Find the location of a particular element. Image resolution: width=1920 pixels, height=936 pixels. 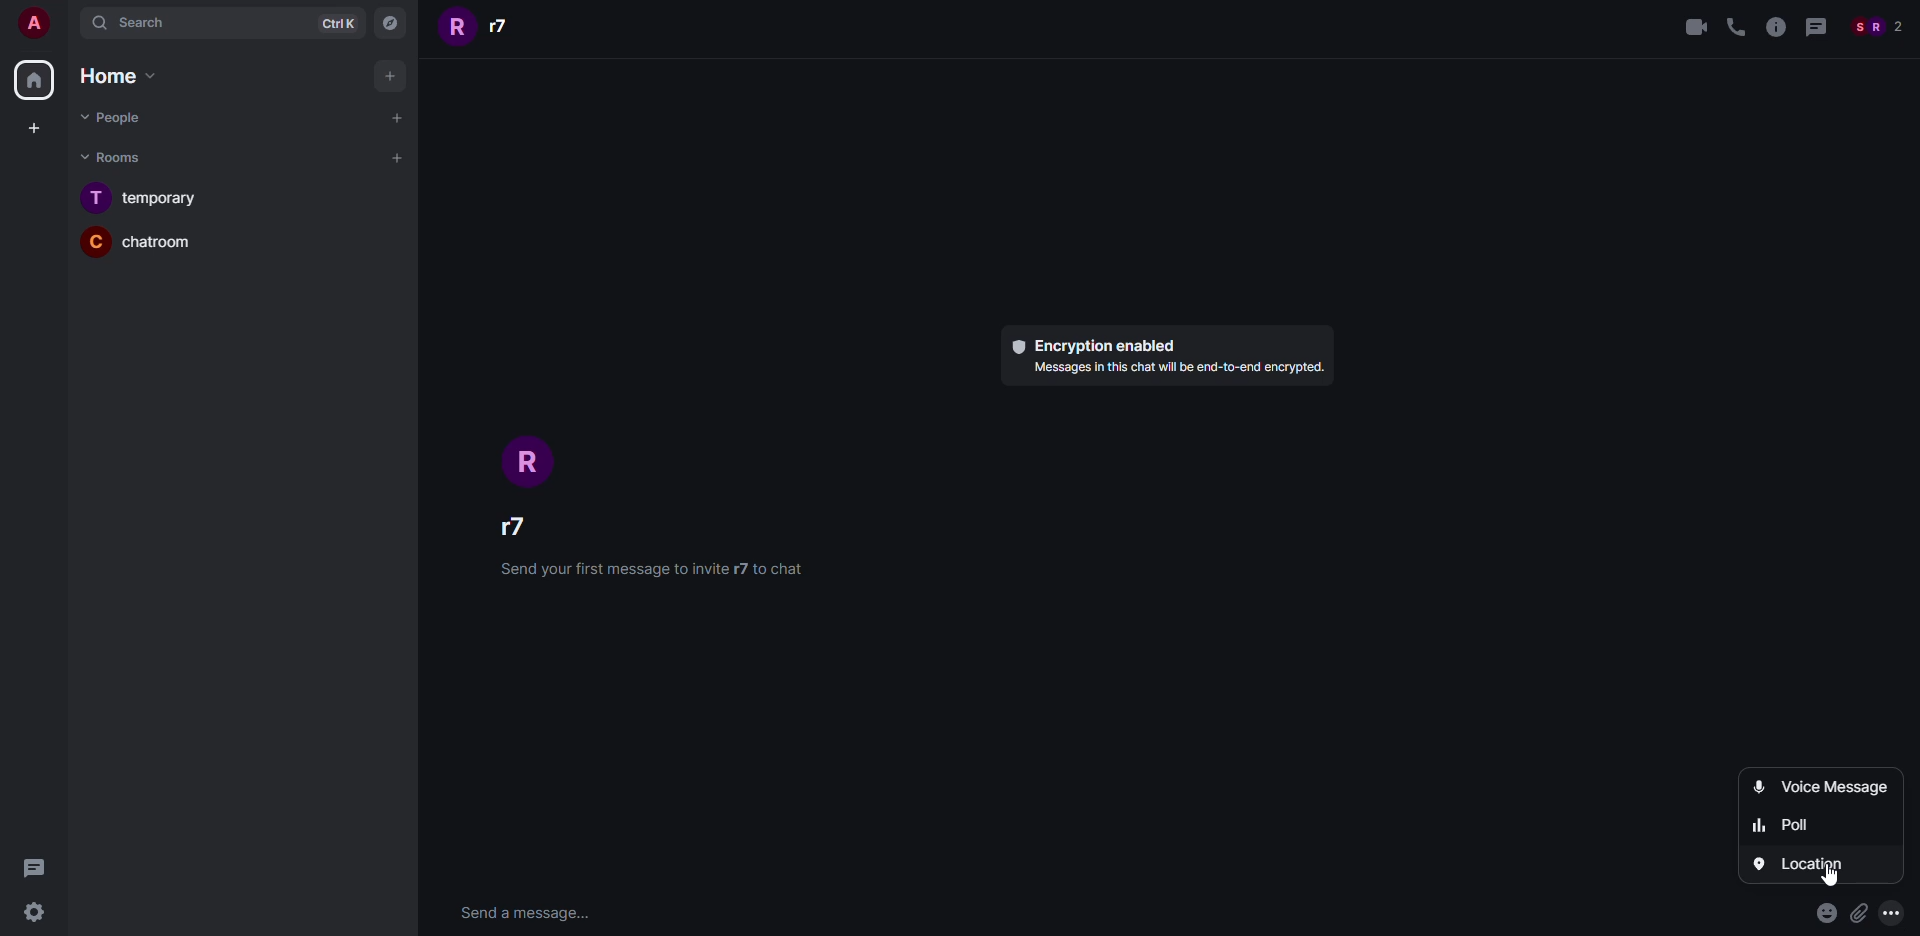

Home is located at coordinates (32, 80).